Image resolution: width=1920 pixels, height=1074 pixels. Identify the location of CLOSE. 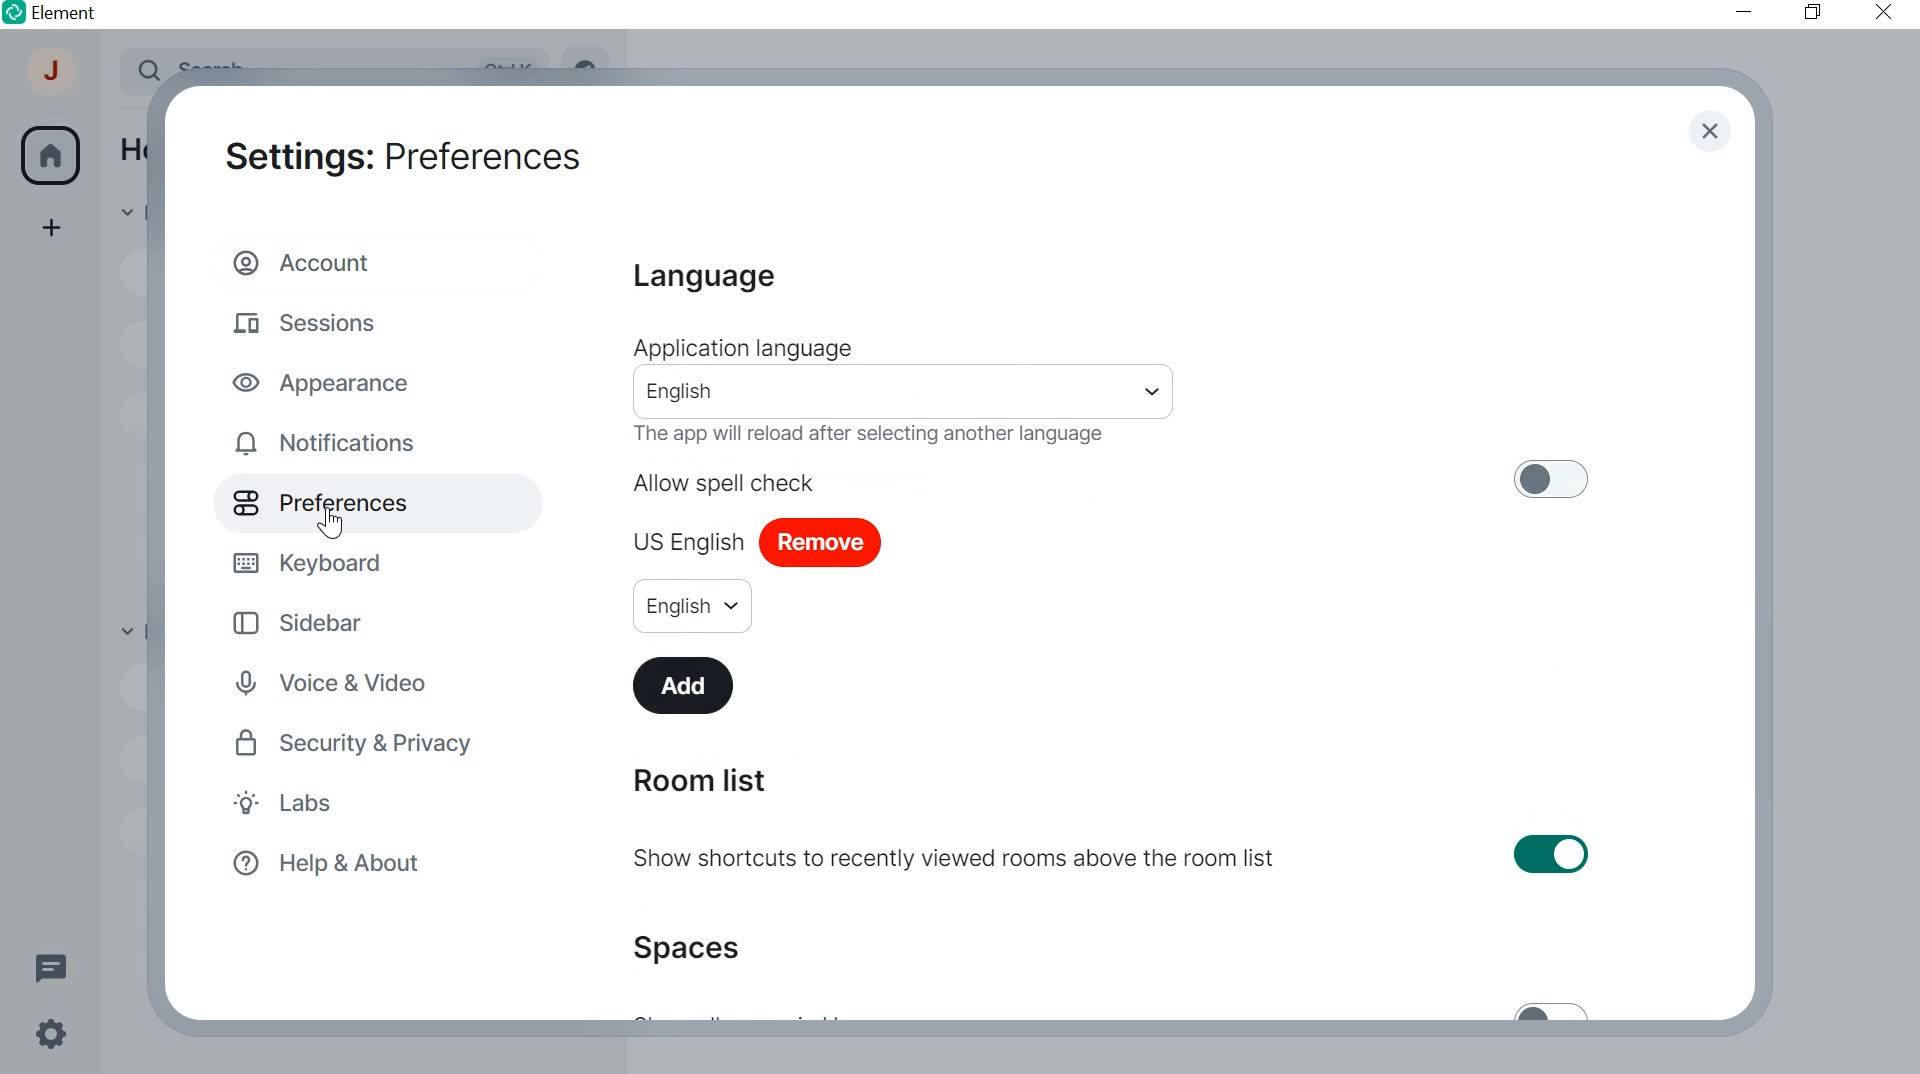
(1709, 133).